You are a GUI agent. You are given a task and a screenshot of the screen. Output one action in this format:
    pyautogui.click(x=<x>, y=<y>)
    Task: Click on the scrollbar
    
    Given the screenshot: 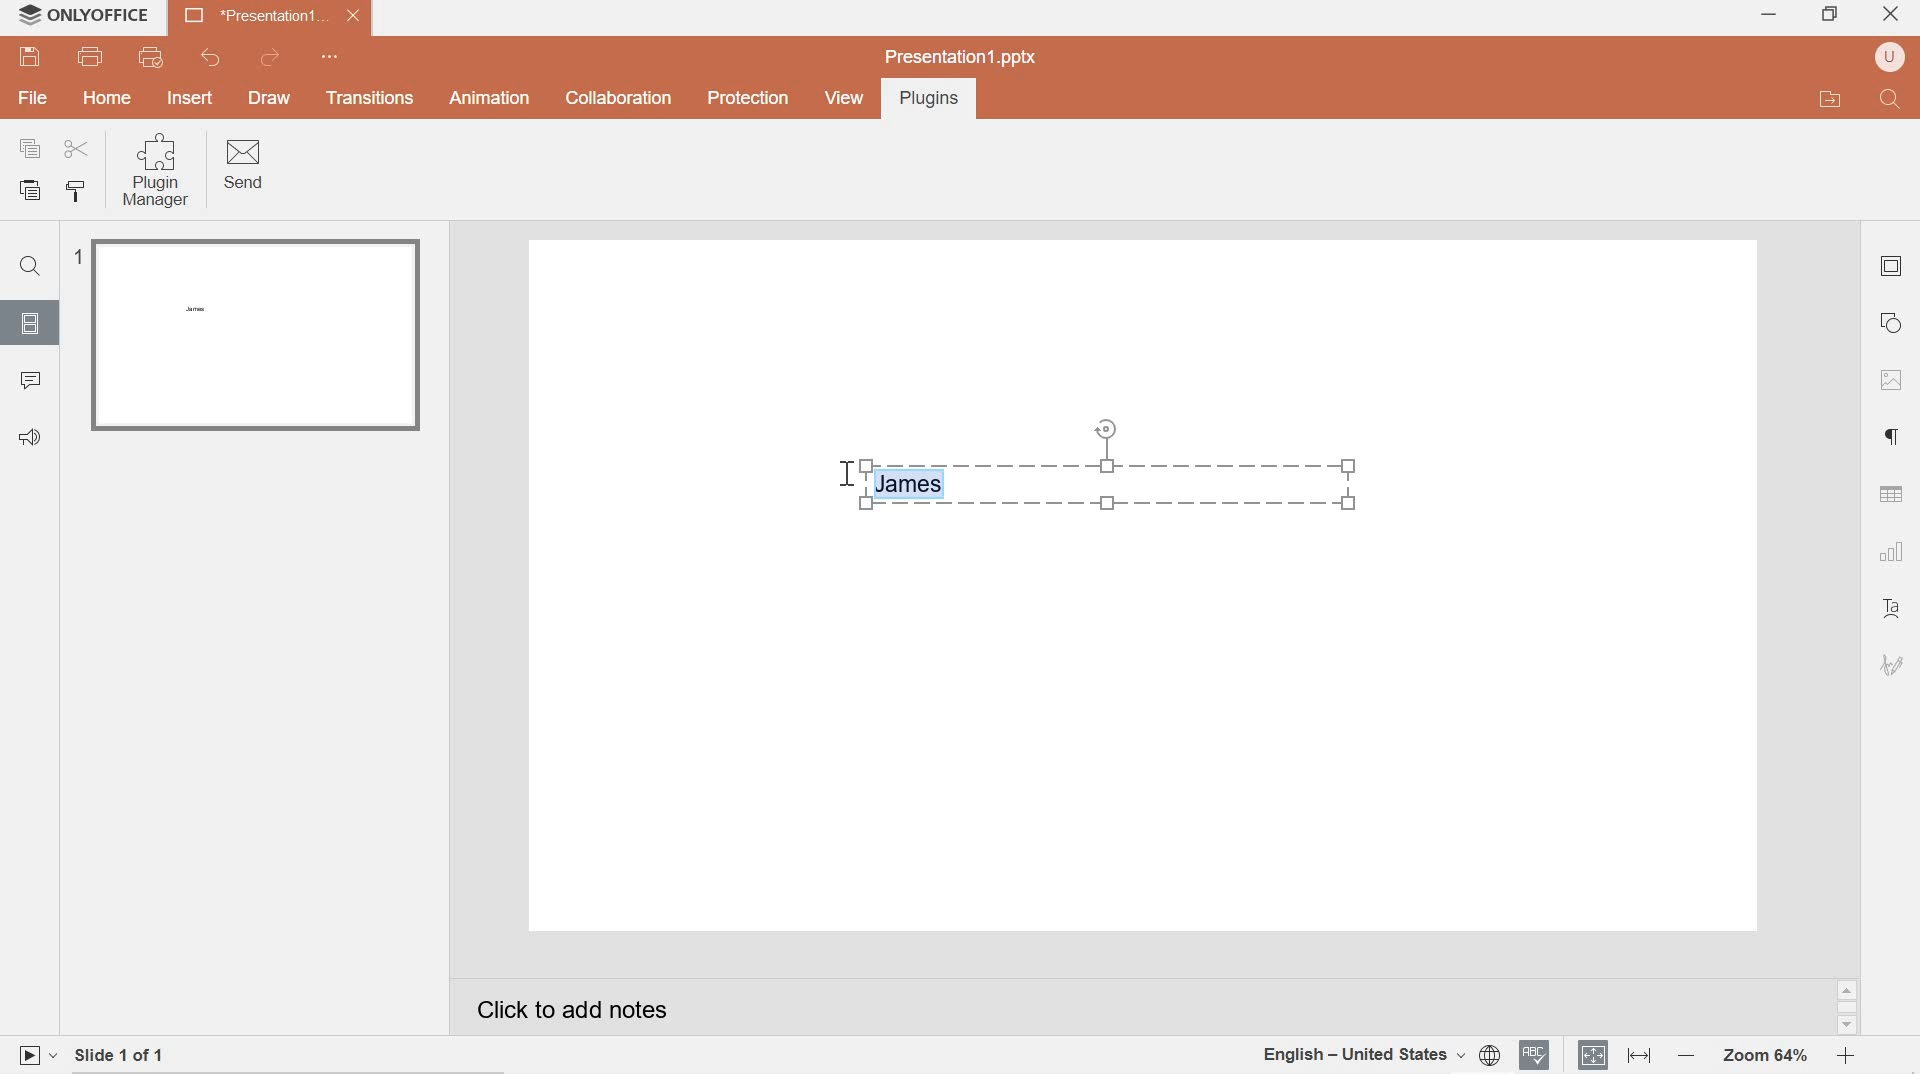 What is the action you would take?
    pyautogui.click(x=1846, y=1008)
    